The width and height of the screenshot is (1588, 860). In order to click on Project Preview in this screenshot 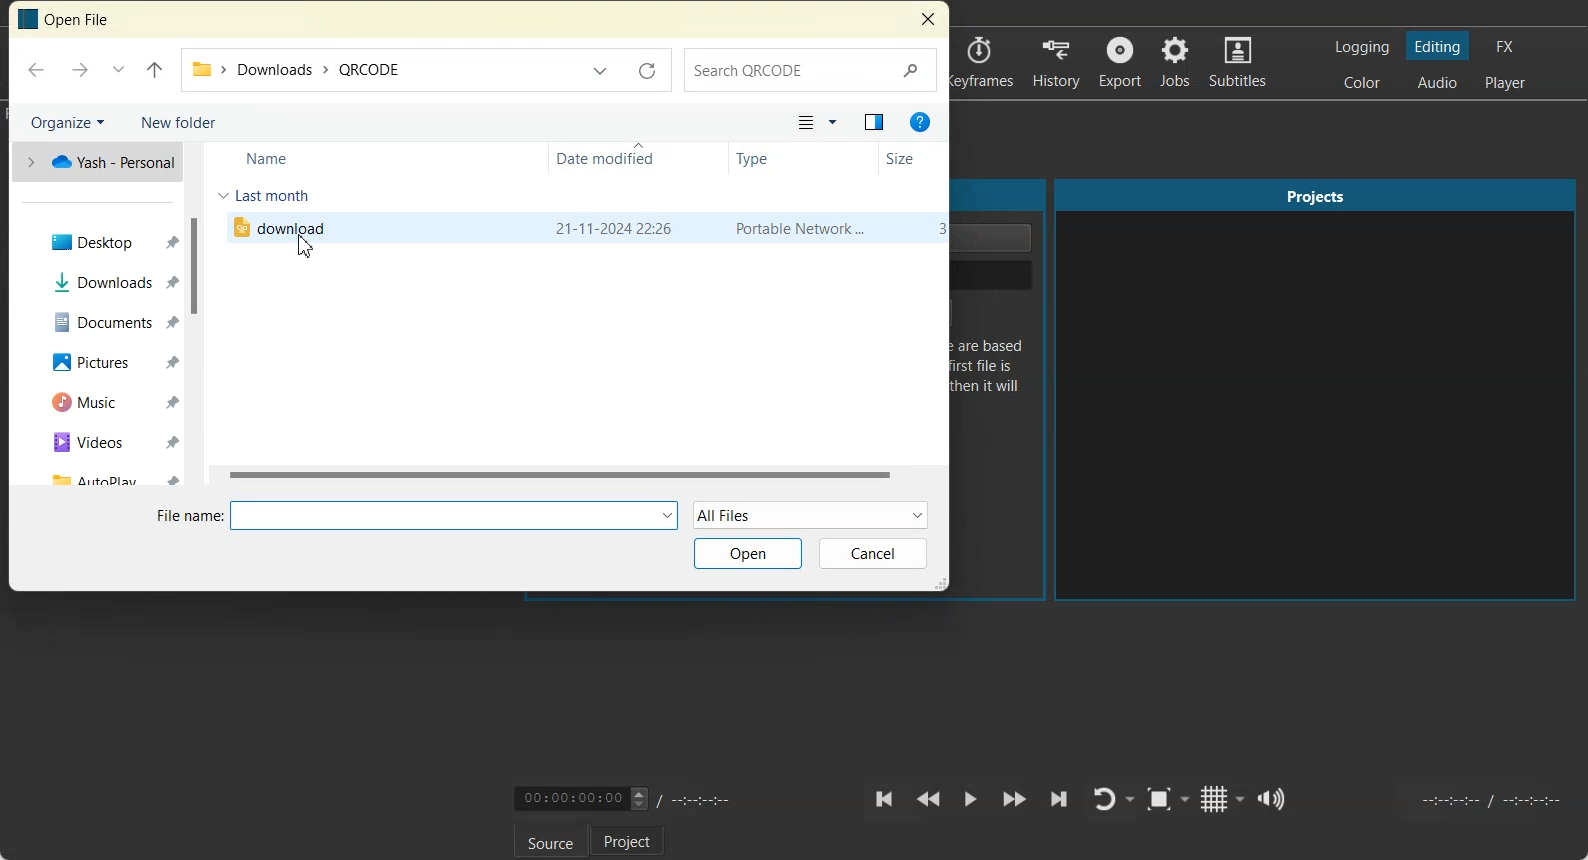, I will do `click(1317, 391)`.